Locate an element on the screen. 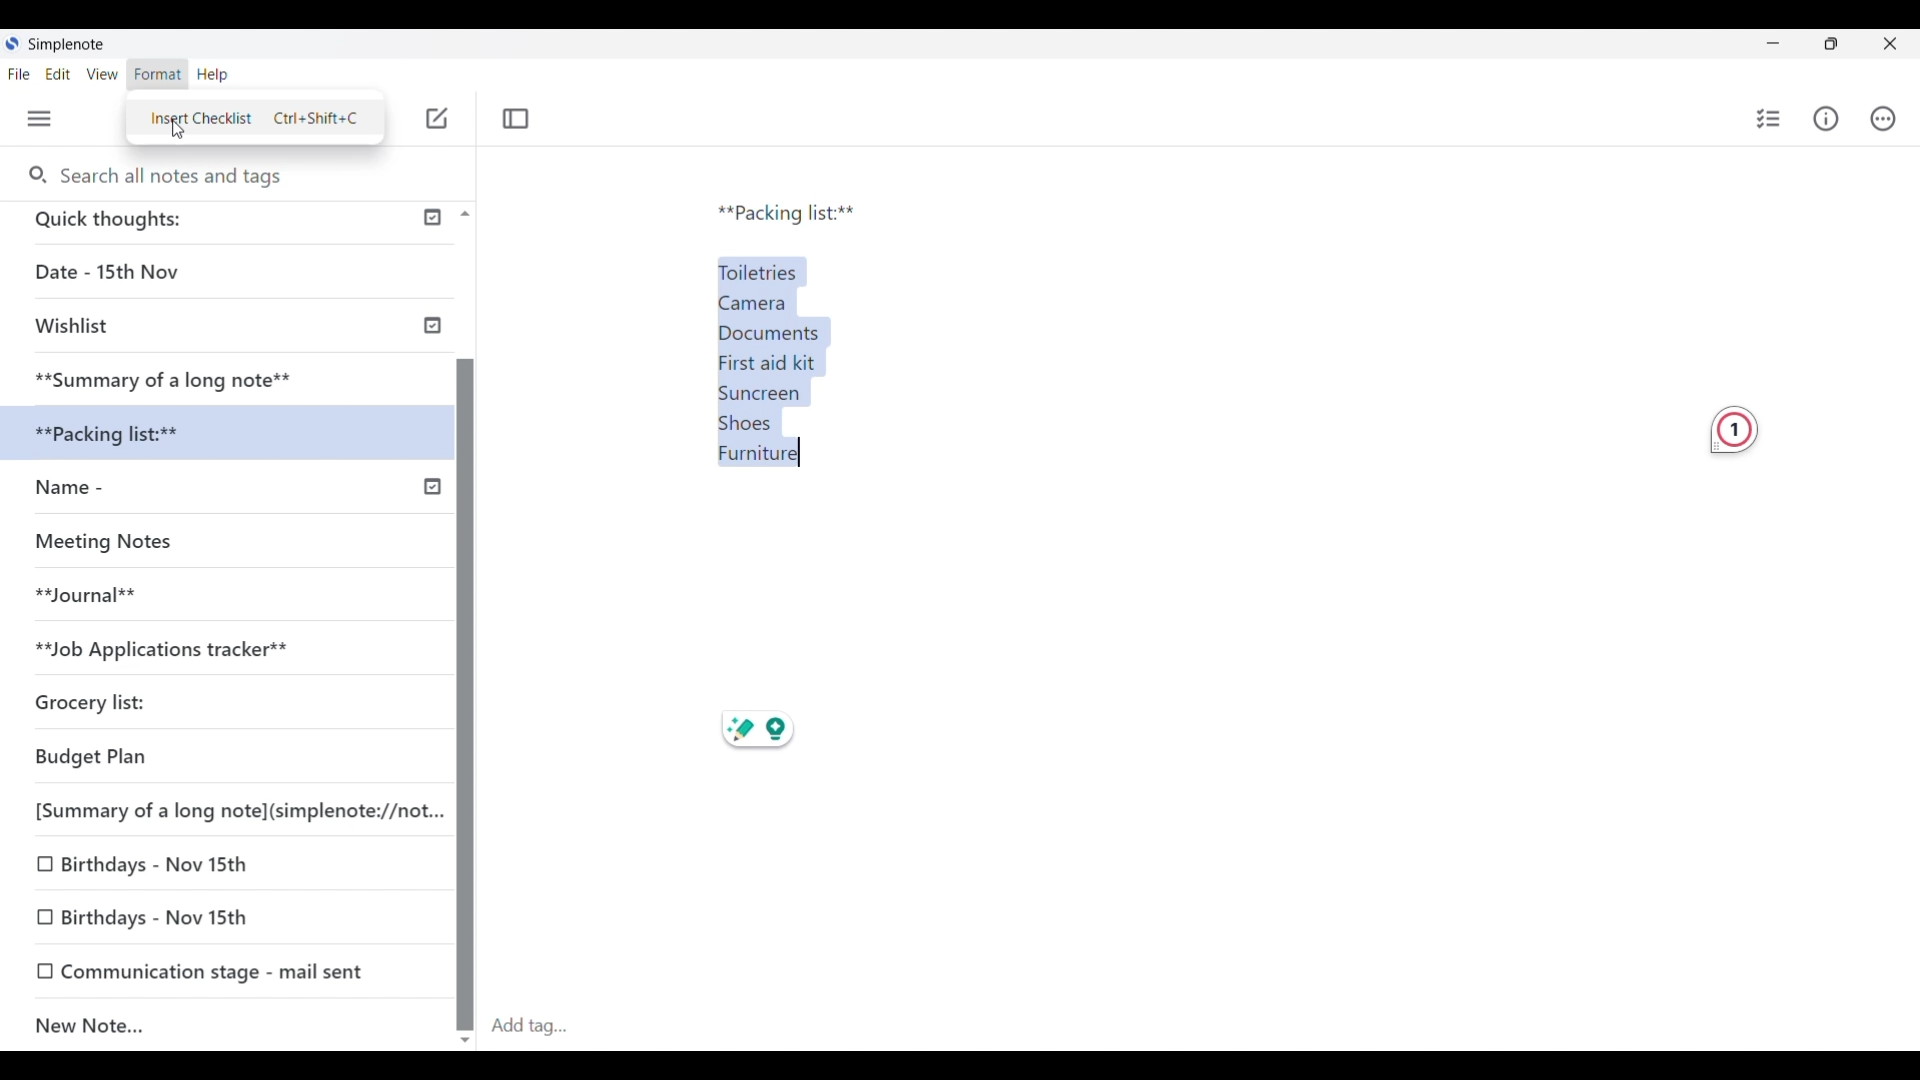 The height and width of the screenshot is (1080, 1920). Packing list is located at coordinates (786, 214).